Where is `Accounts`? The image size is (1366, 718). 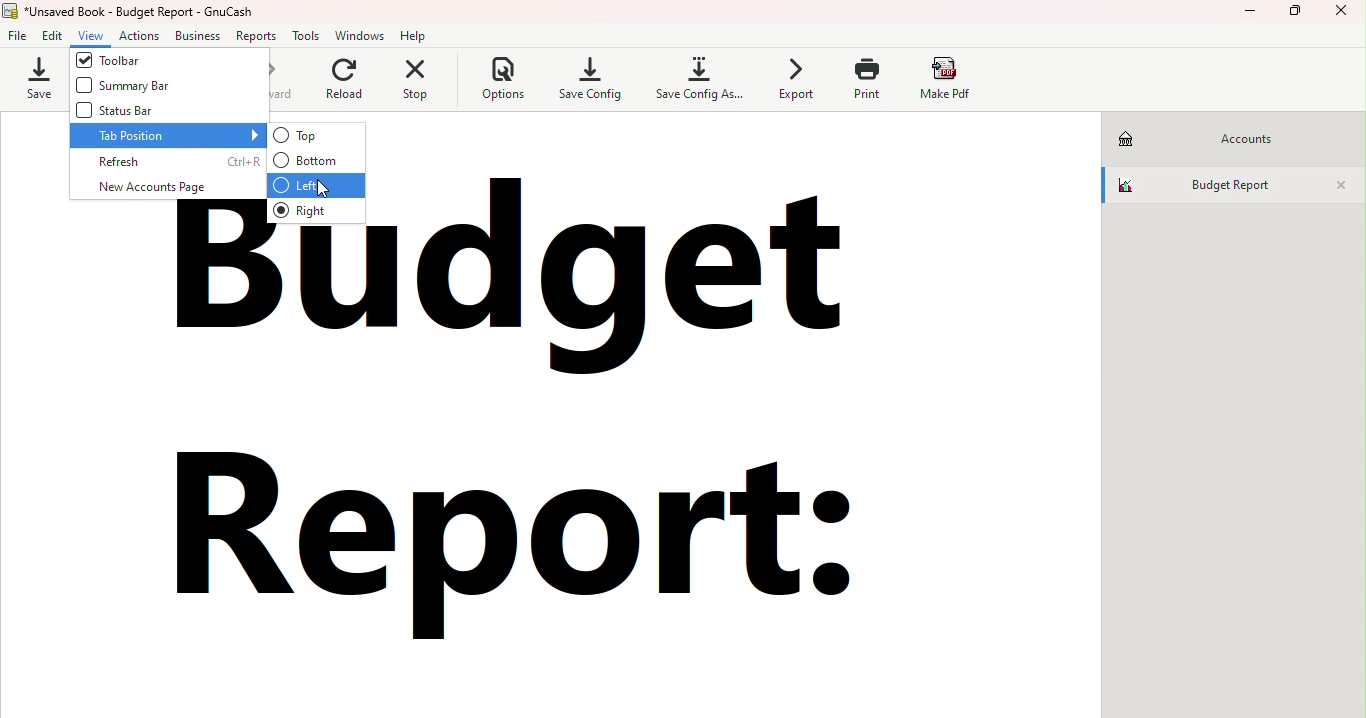 Accounts is located at coordinates (1223, 137).